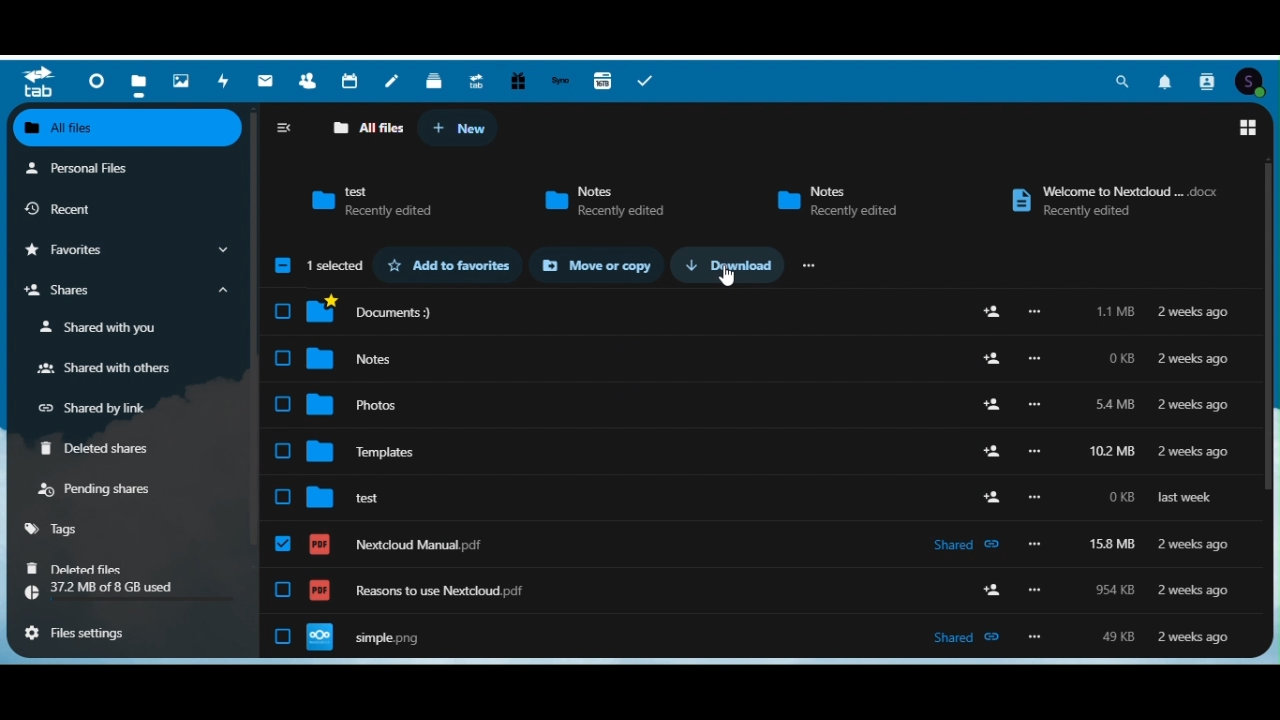 This screenshot has height=720, width=1280. I want to click on Collapse, so click(285, 128).